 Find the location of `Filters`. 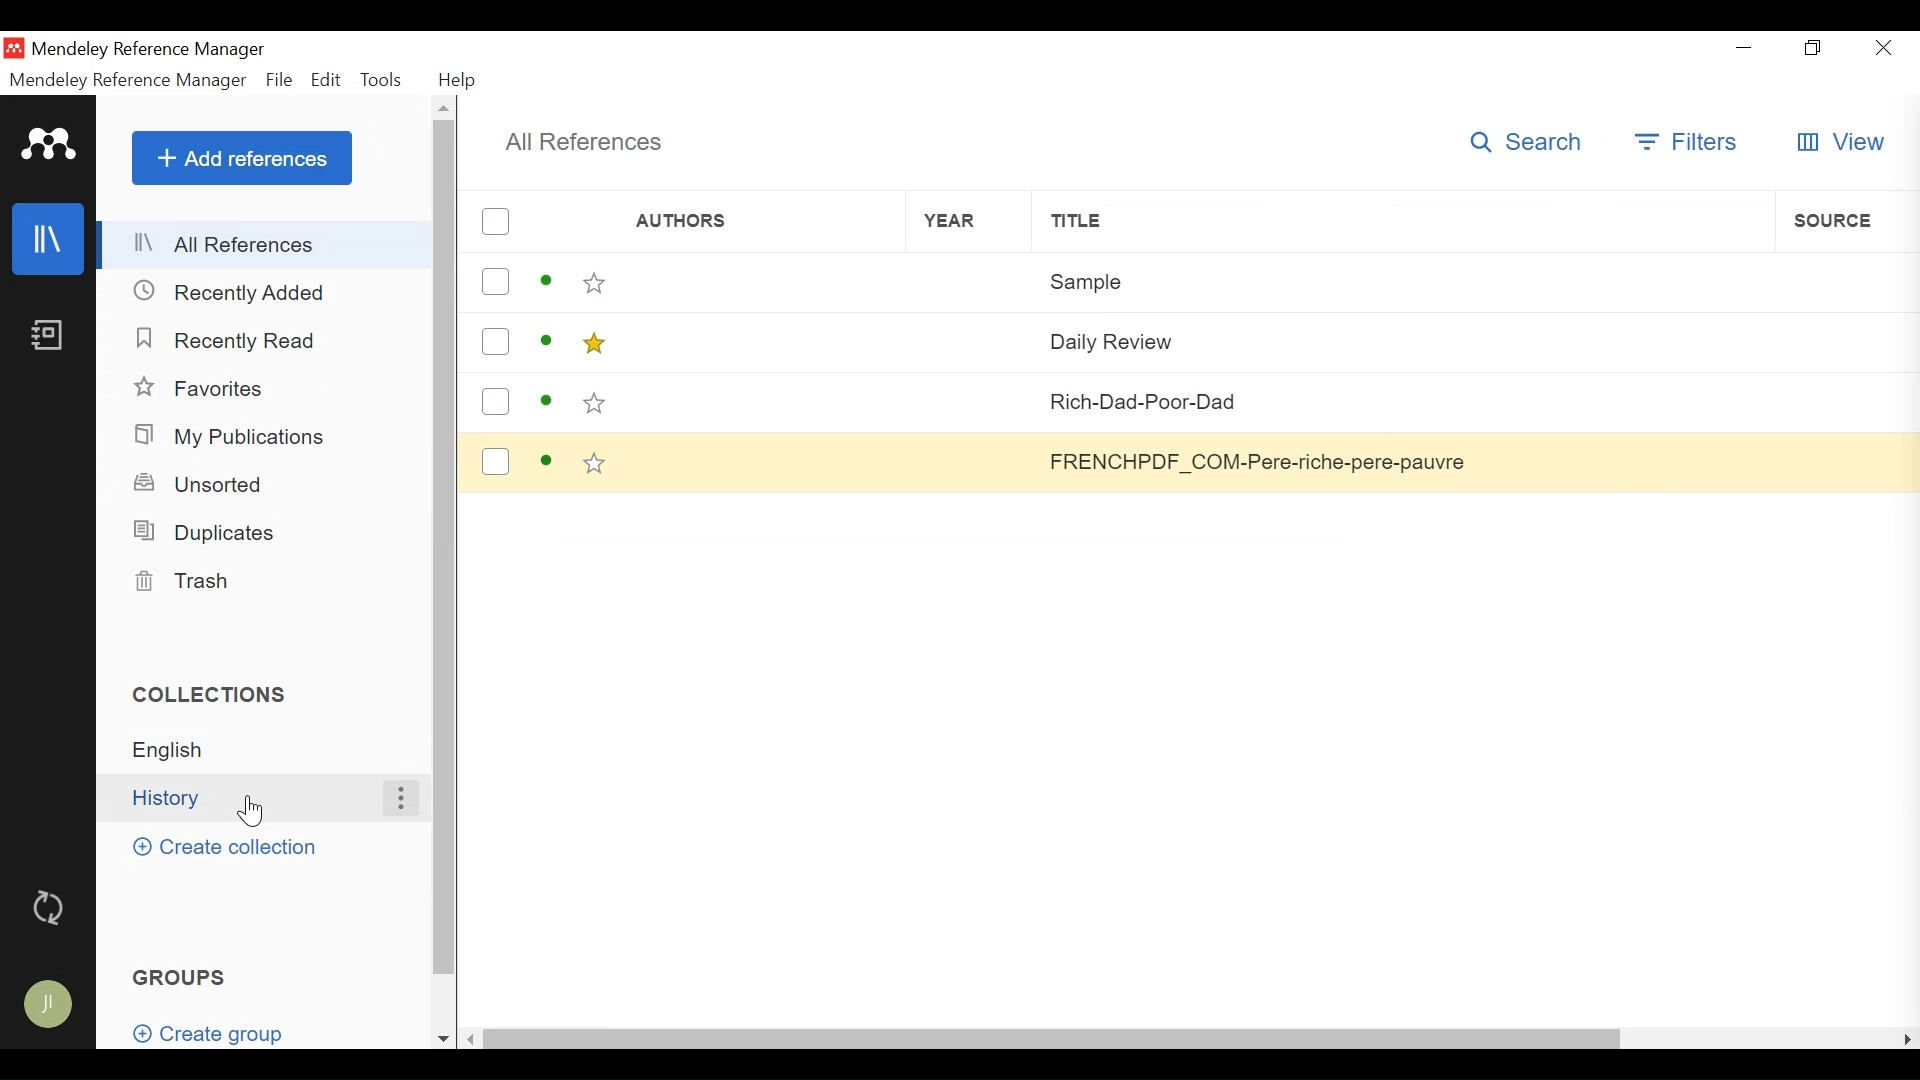

Filters is located at coordinates (1689, 142).